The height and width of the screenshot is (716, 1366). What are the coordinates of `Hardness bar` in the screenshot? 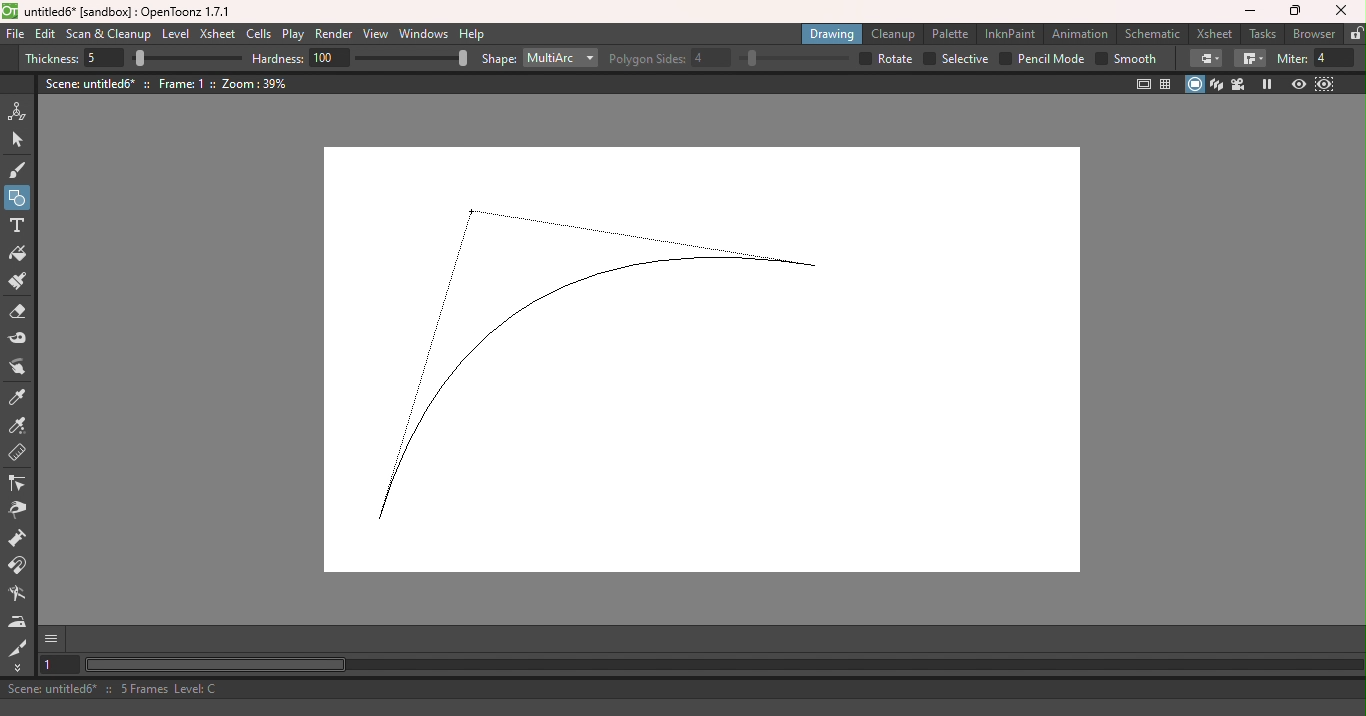 It's located at (412, 58).